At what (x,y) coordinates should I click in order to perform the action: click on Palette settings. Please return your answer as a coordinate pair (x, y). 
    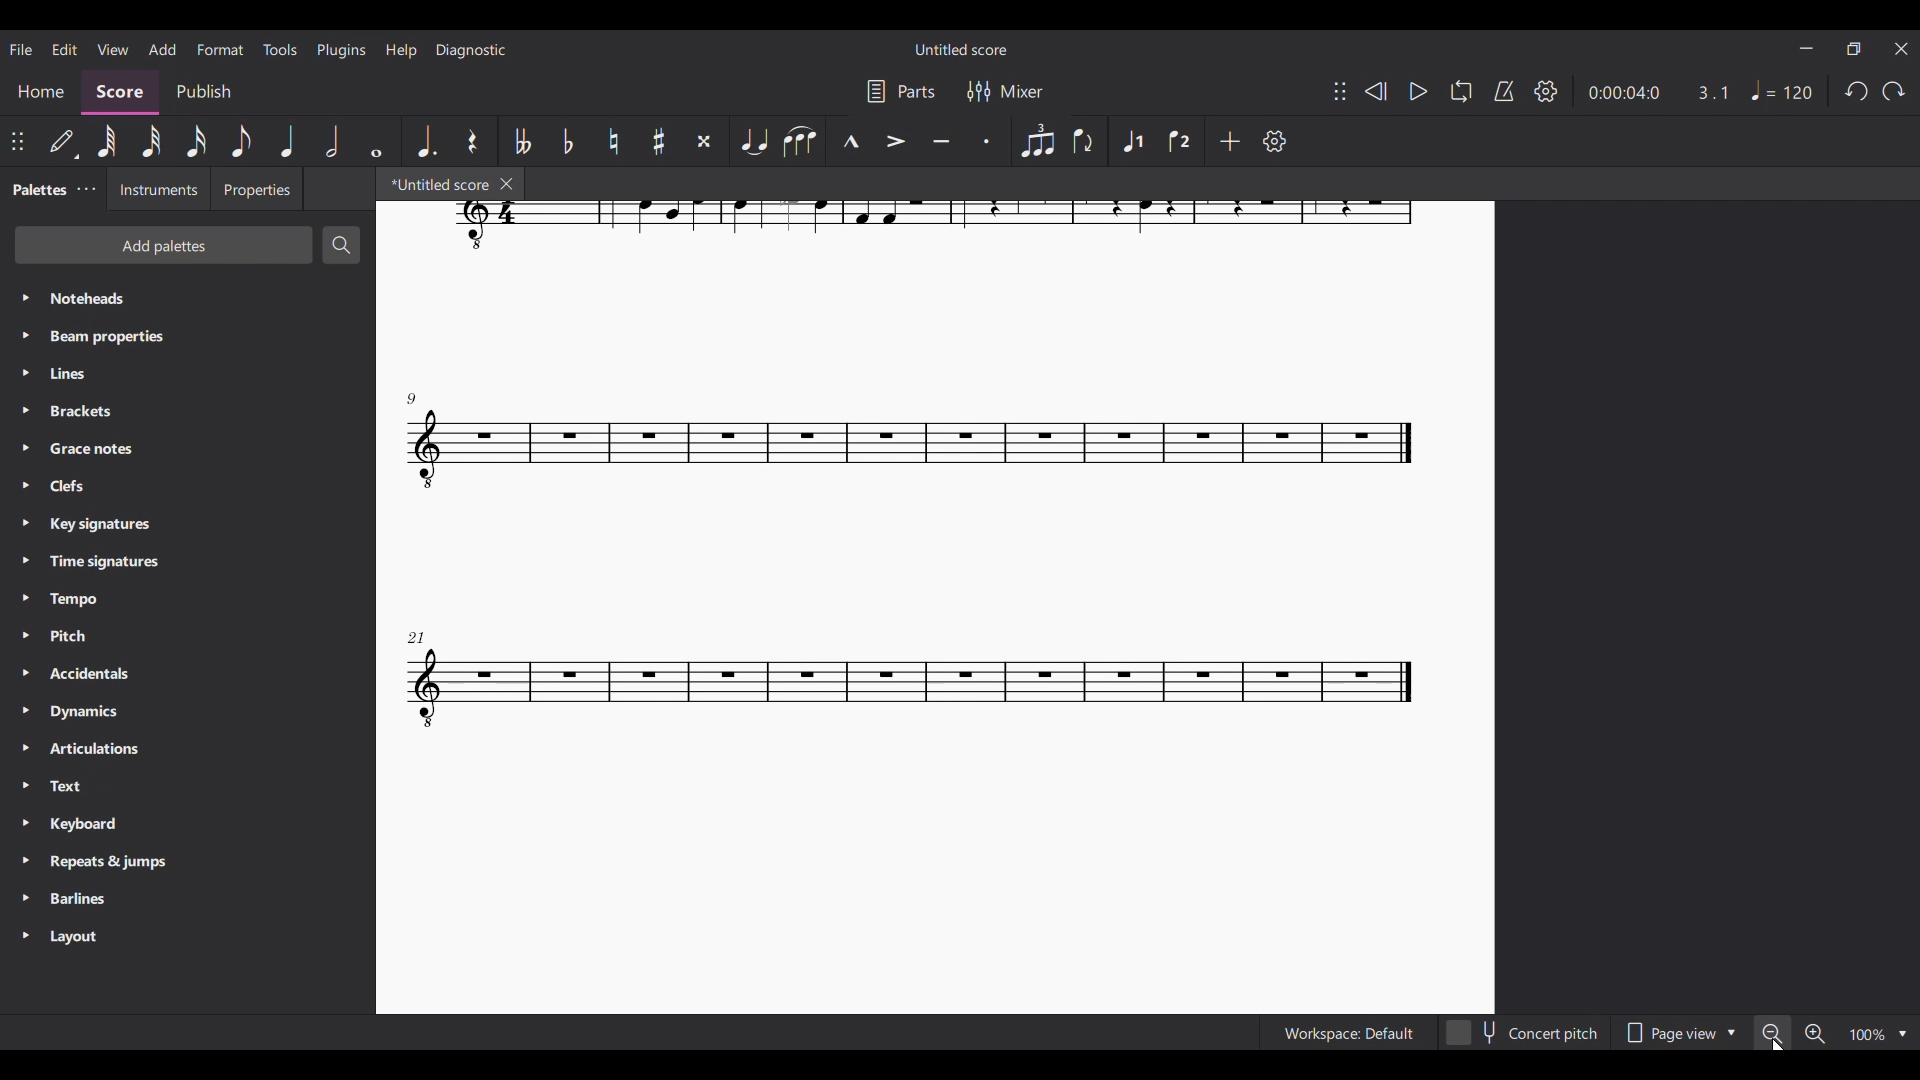
    Looking at the image, I should click on (86, 189).